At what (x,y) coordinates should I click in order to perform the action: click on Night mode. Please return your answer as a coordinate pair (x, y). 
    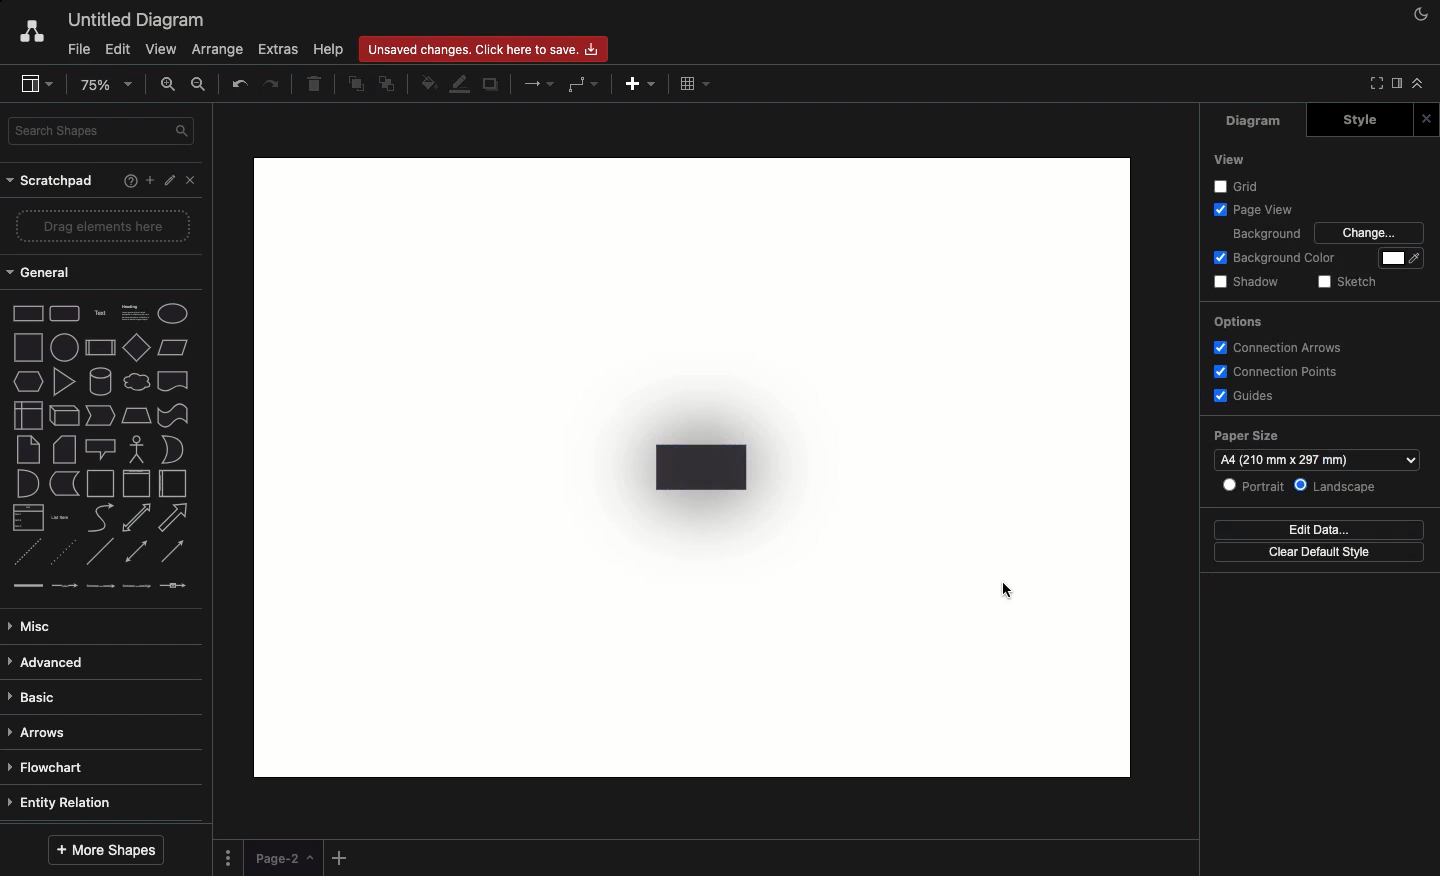
    Looking at the image, I should click on (1419, 13).